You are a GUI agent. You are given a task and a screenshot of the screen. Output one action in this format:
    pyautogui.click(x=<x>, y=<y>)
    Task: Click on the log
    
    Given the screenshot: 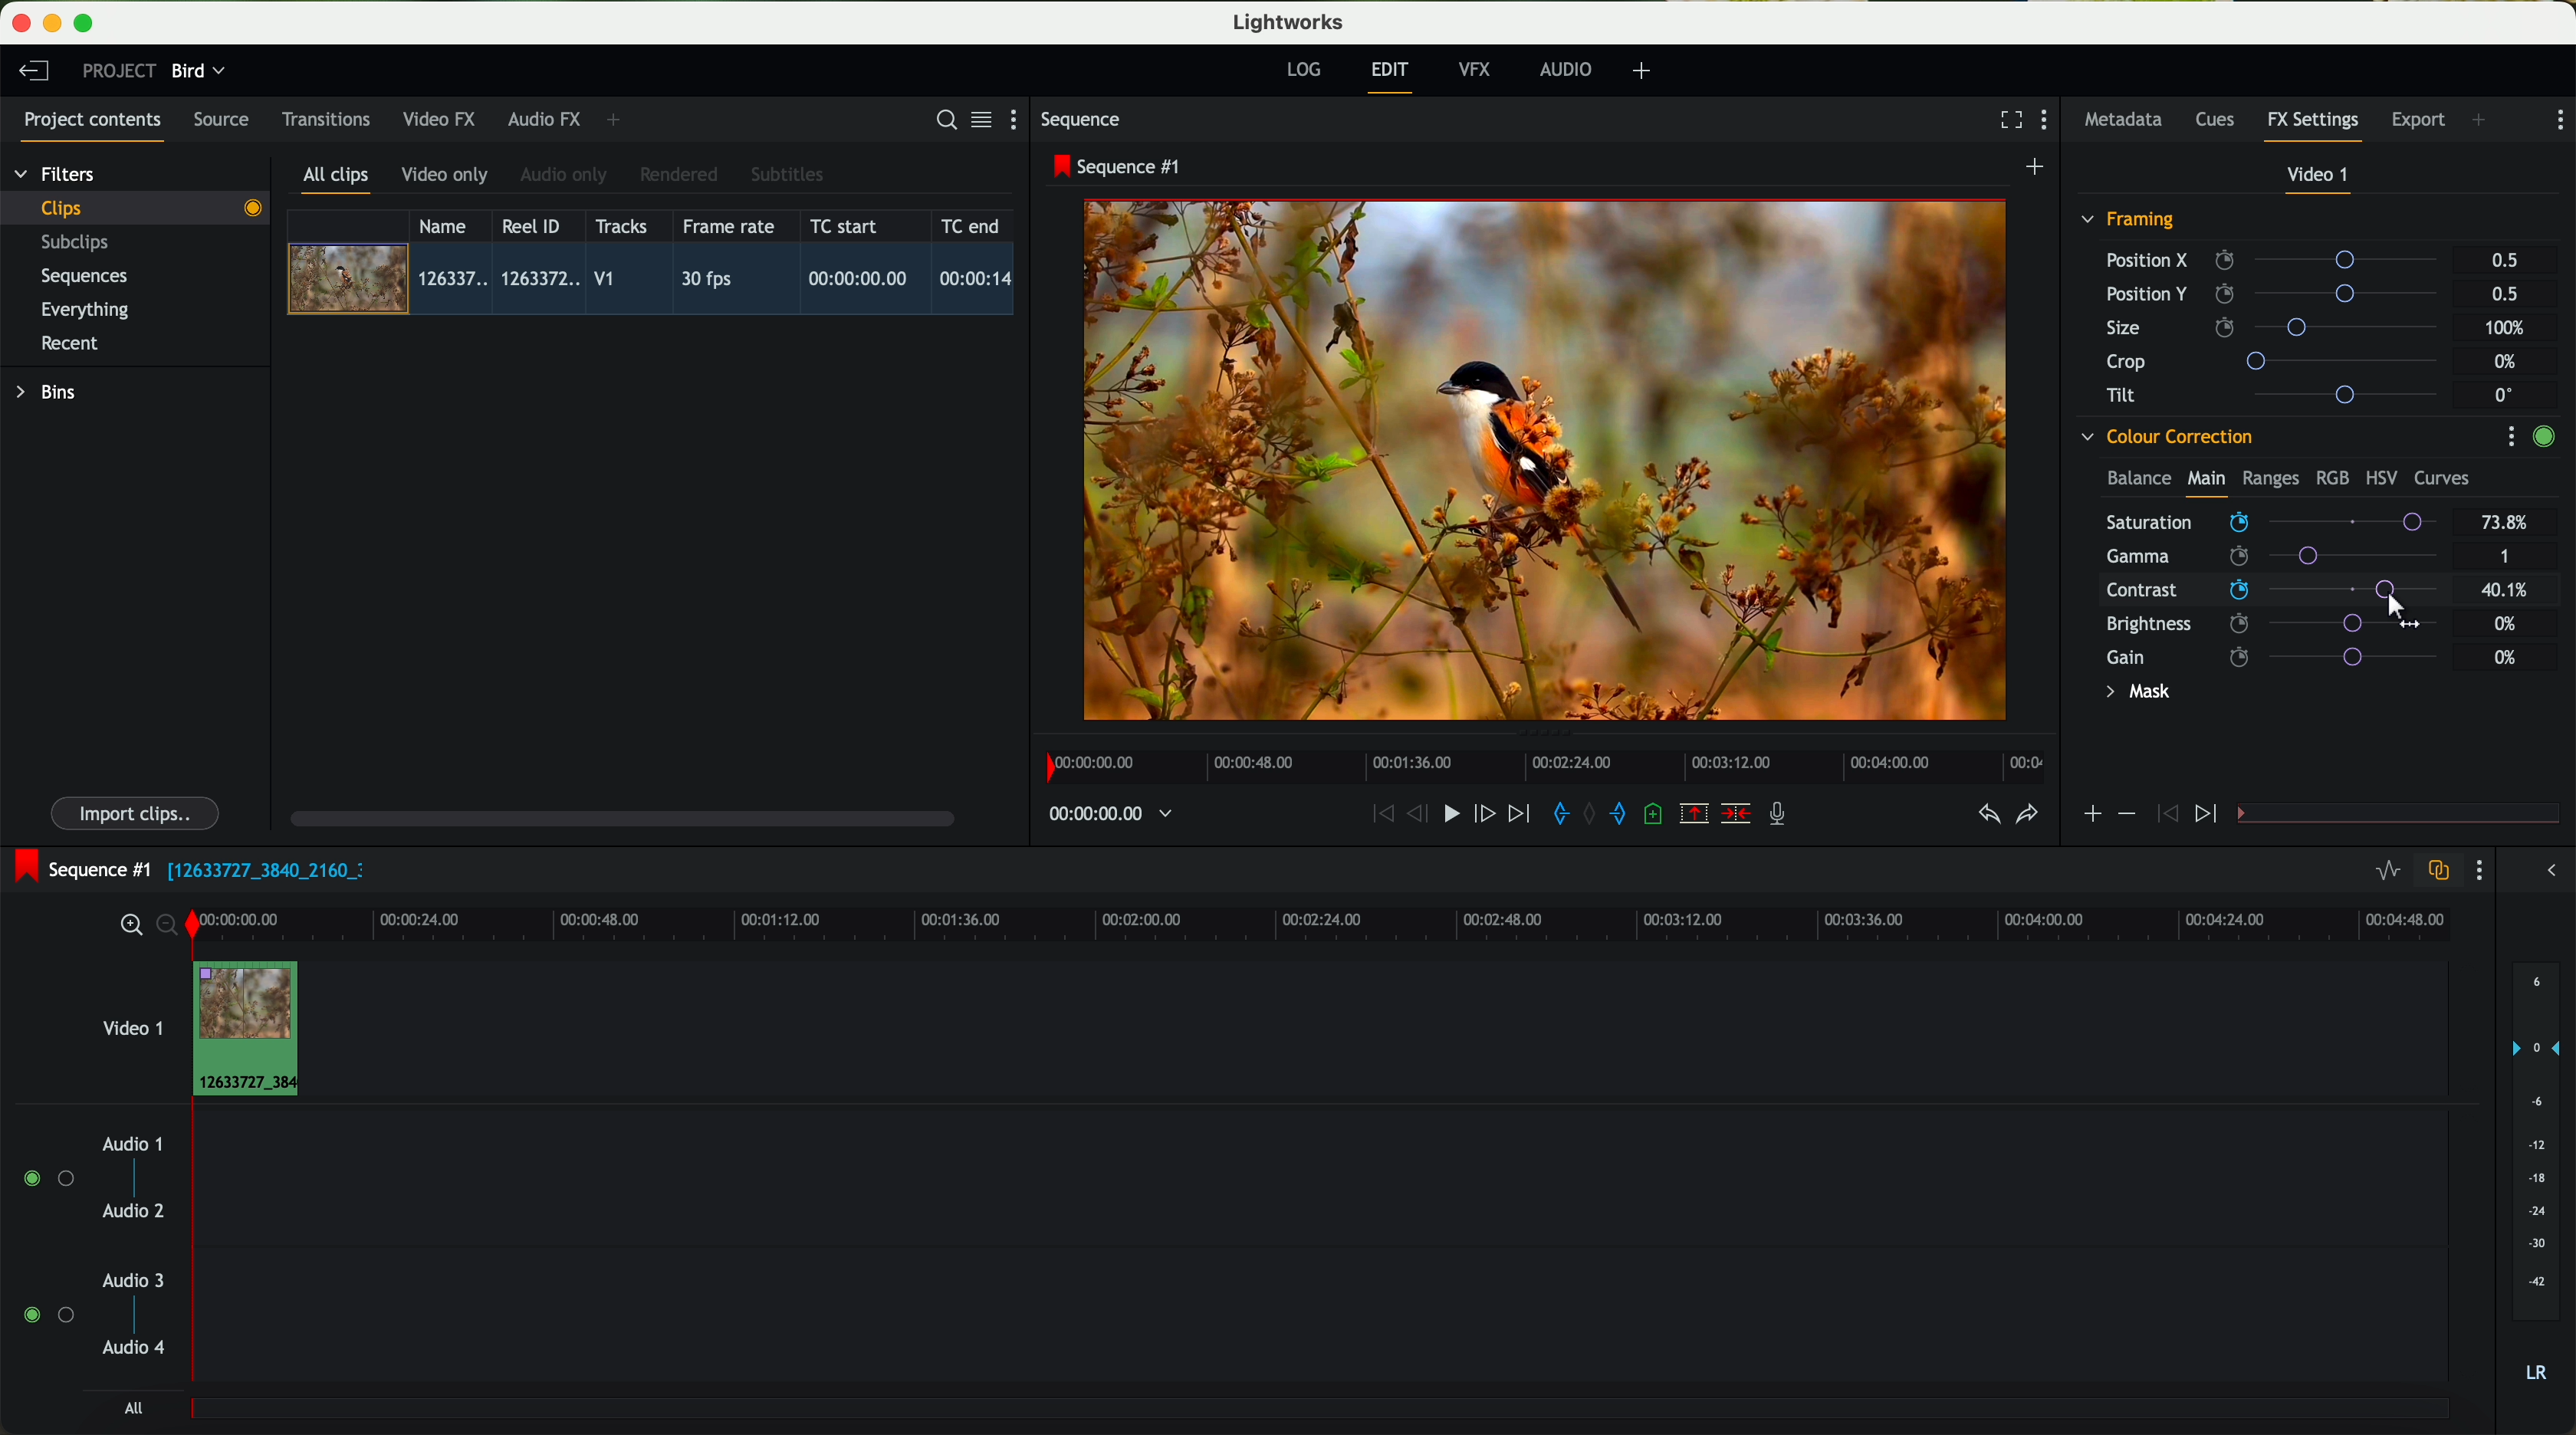 What is the action you would take?
    pyautogui.click(x=1303, y=70)
    